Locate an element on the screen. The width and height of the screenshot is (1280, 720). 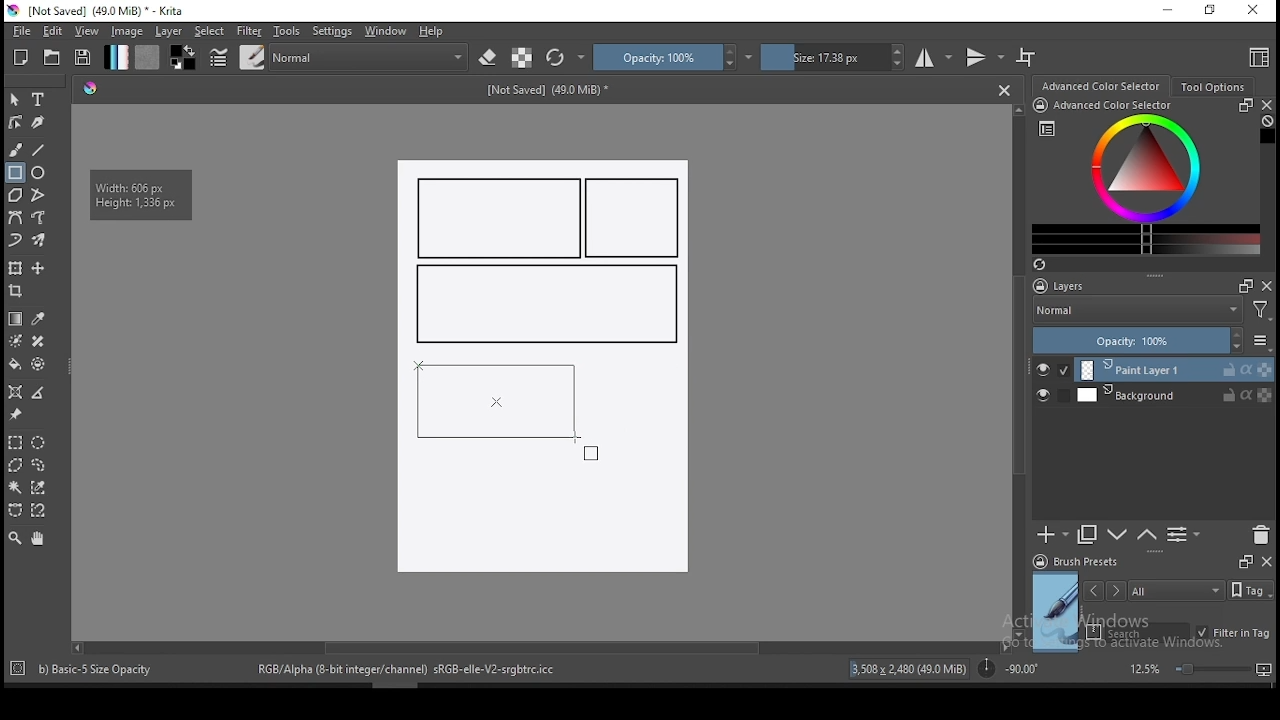
enclose and fill tool is located at coordinates (38, 364).